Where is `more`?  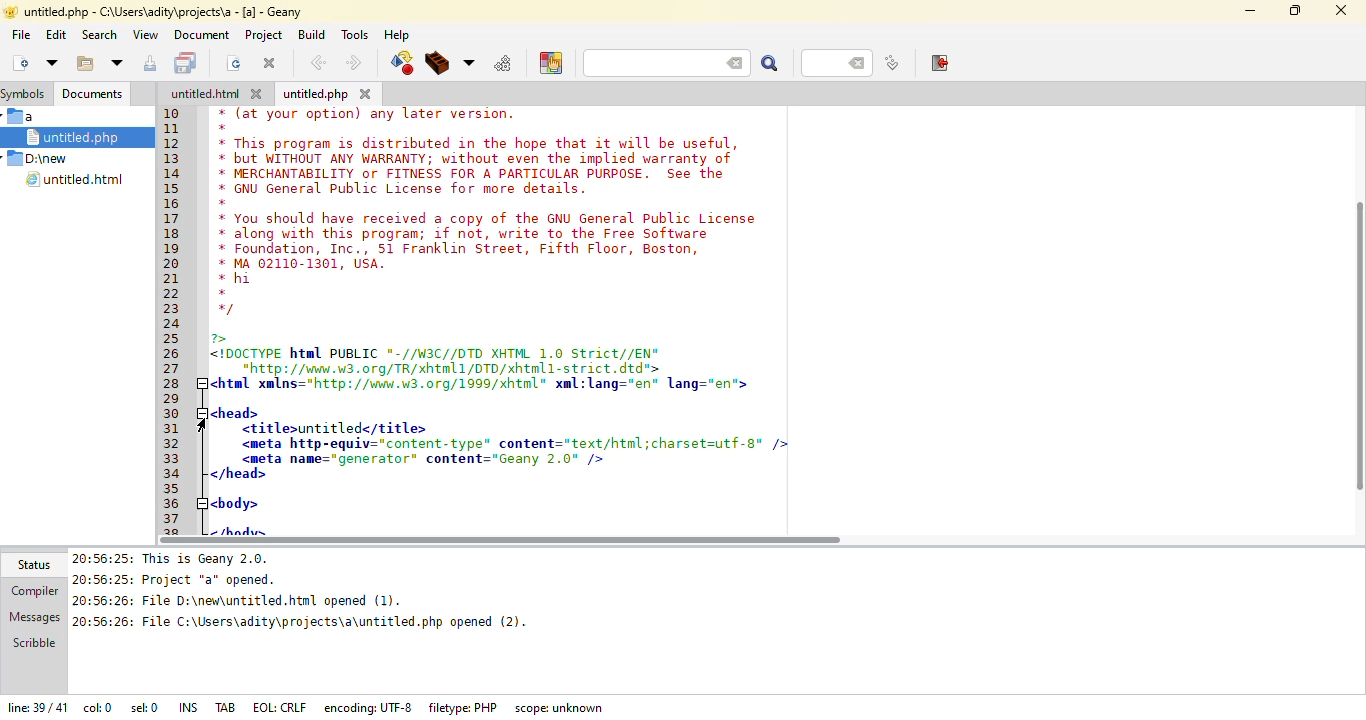
more is located at coordinates (118, 62).